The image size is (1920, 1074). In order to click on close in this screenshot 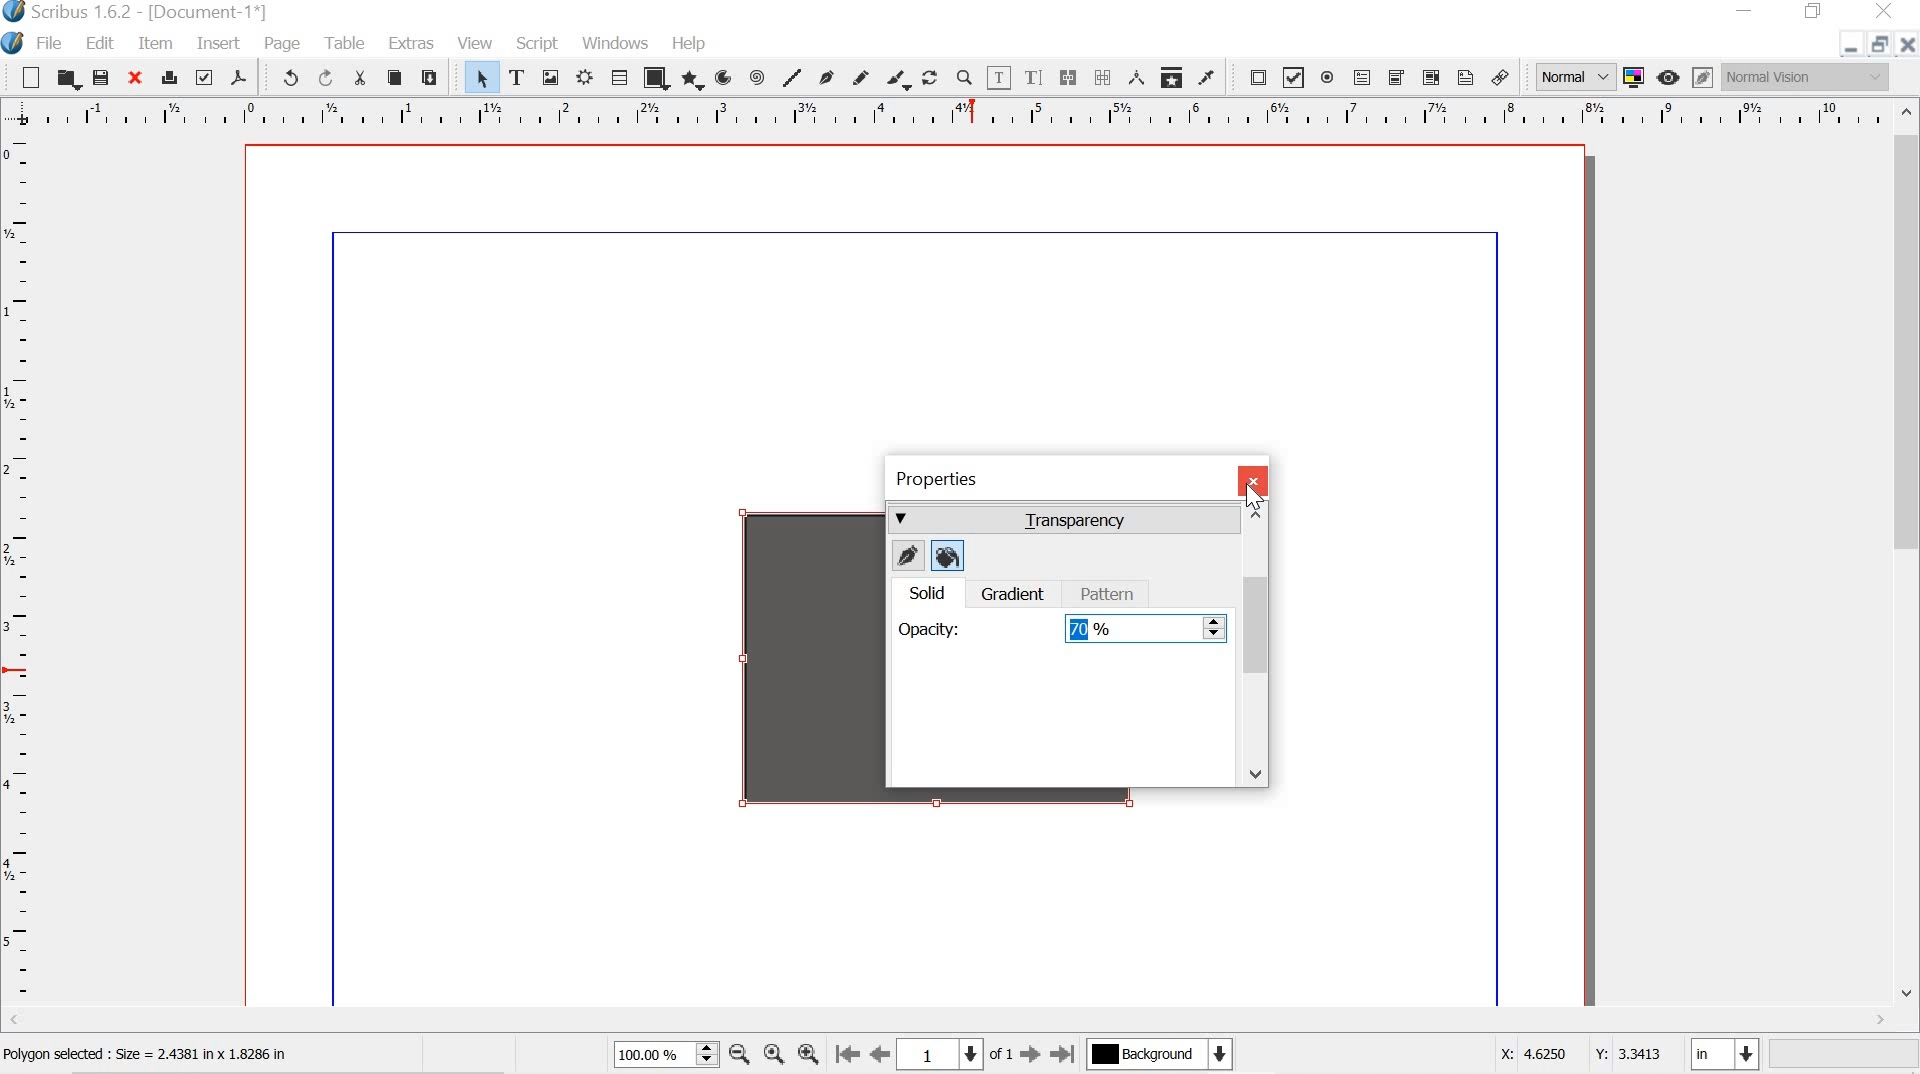, I will do `click(1885, 12)`.